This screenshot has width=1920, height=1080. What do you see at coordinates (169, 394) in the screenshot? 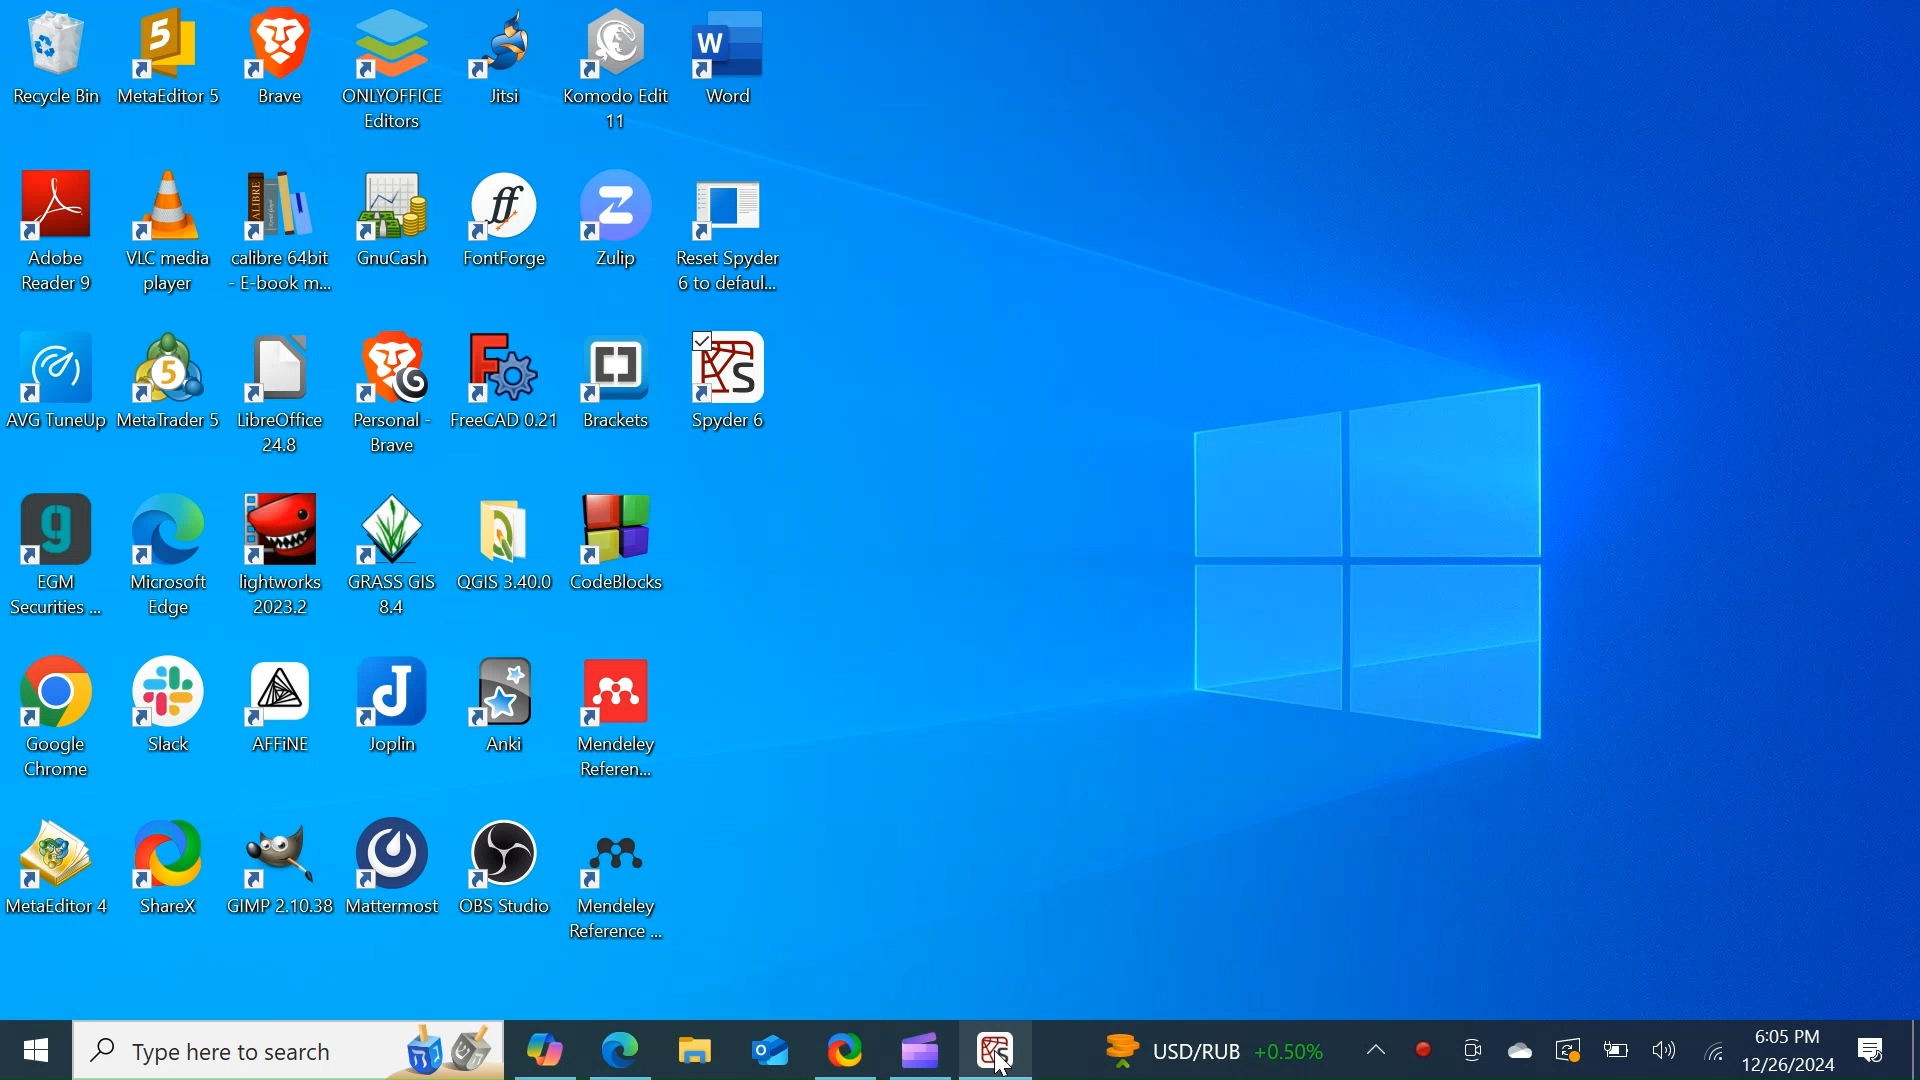
I see `Meta Desktop Icon` at bounding box center [169, 394].